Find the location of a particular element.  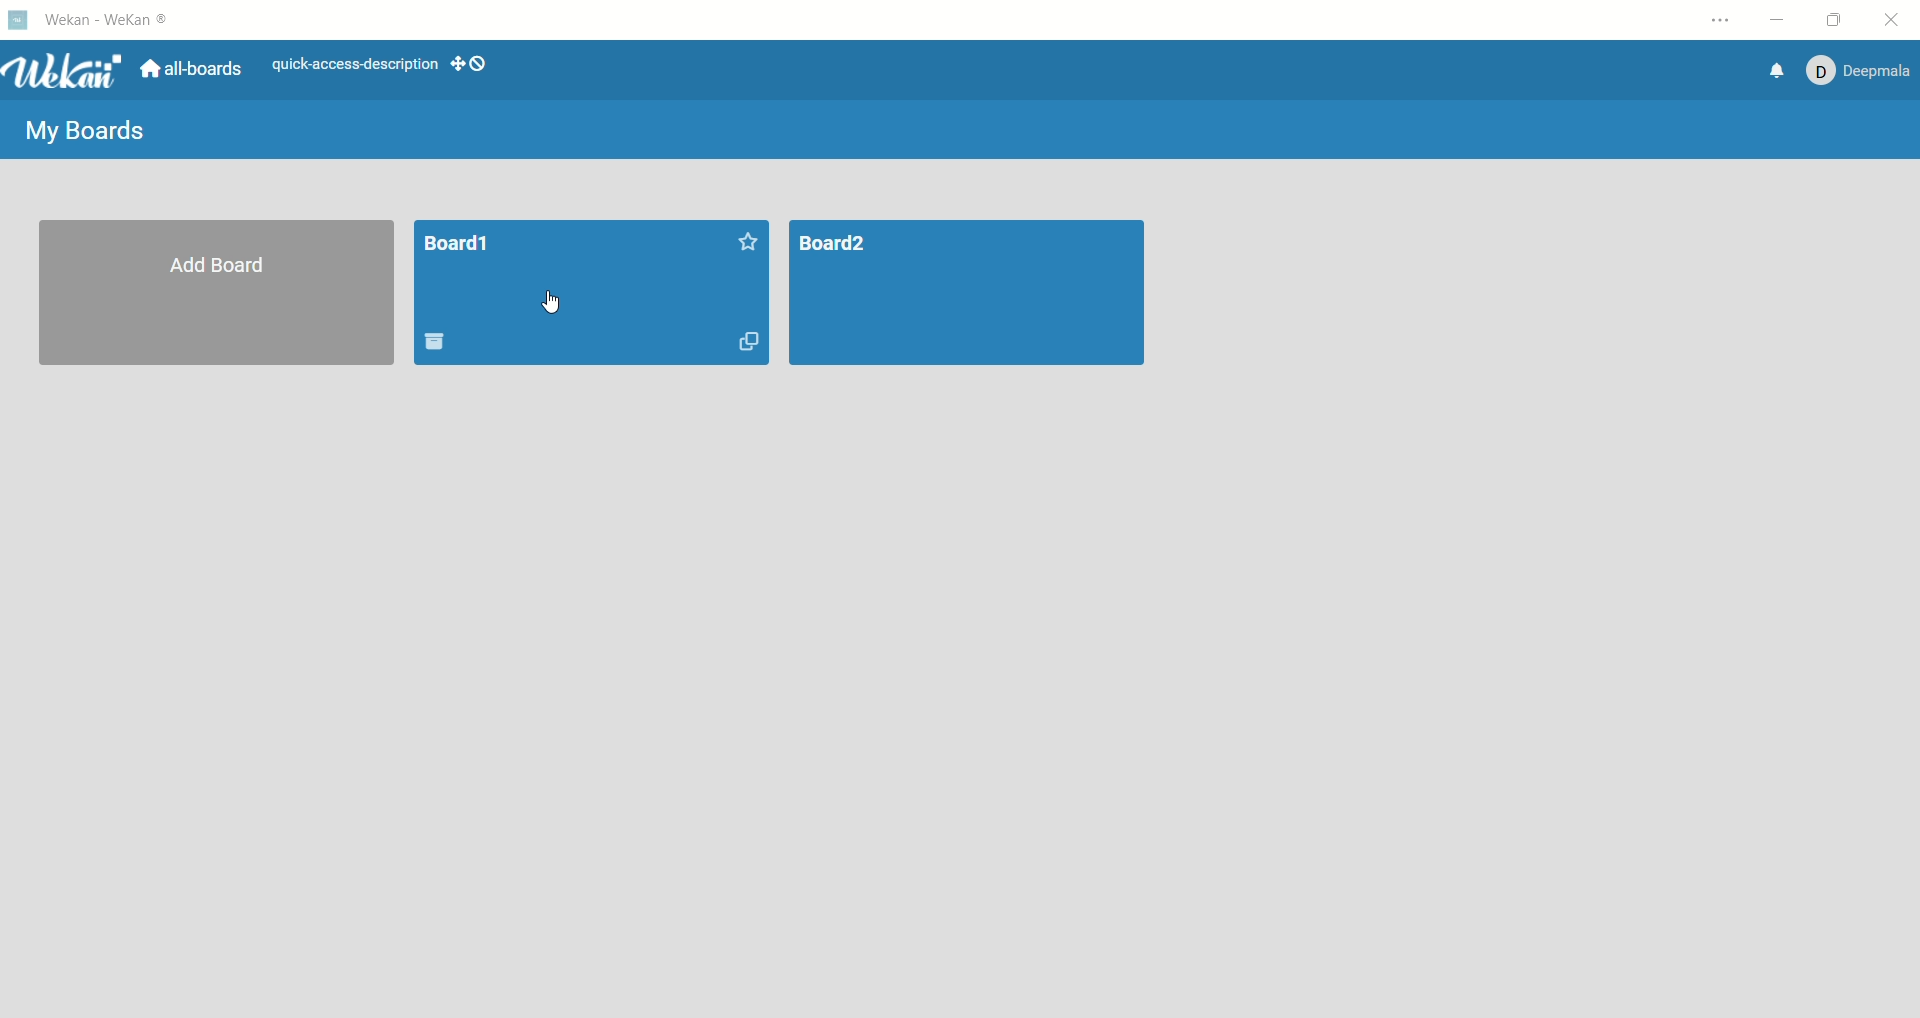

close is located at coordinates (1896, 20).